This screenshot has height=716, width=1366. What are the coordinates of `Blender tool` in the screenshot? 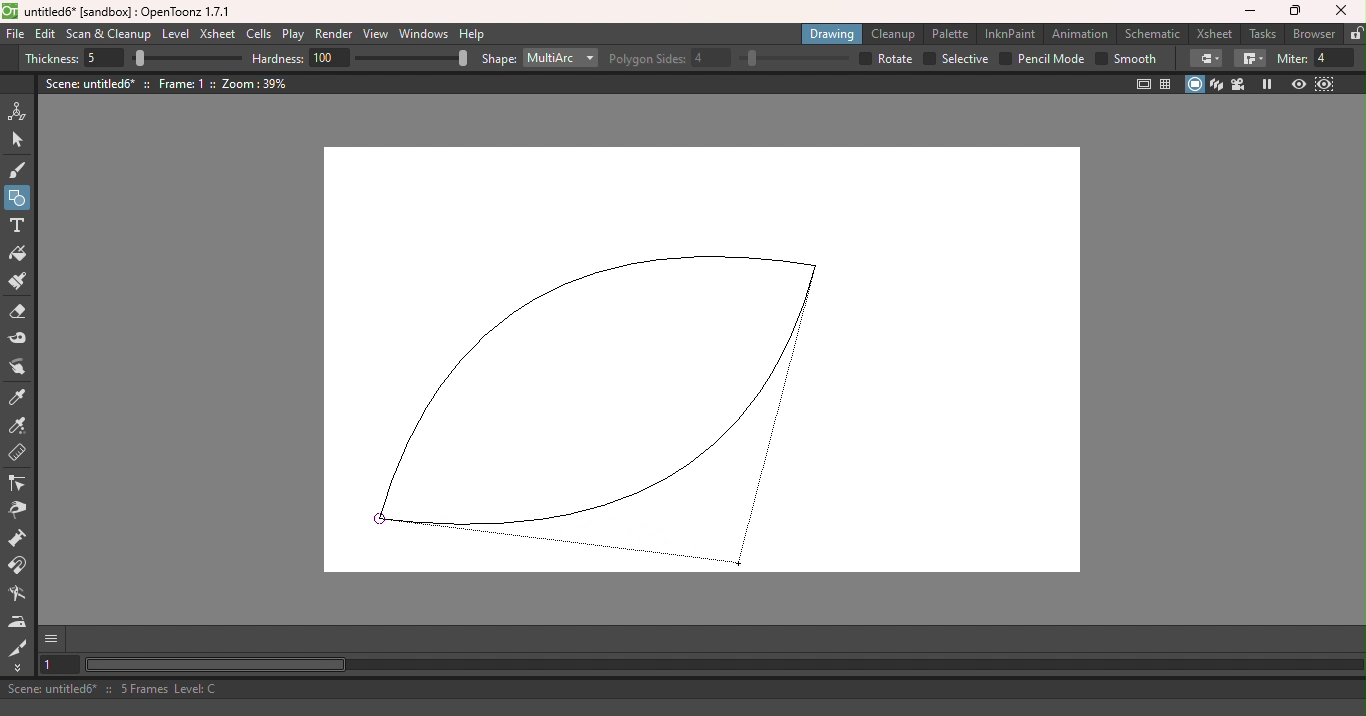 It's located at (17, 595).